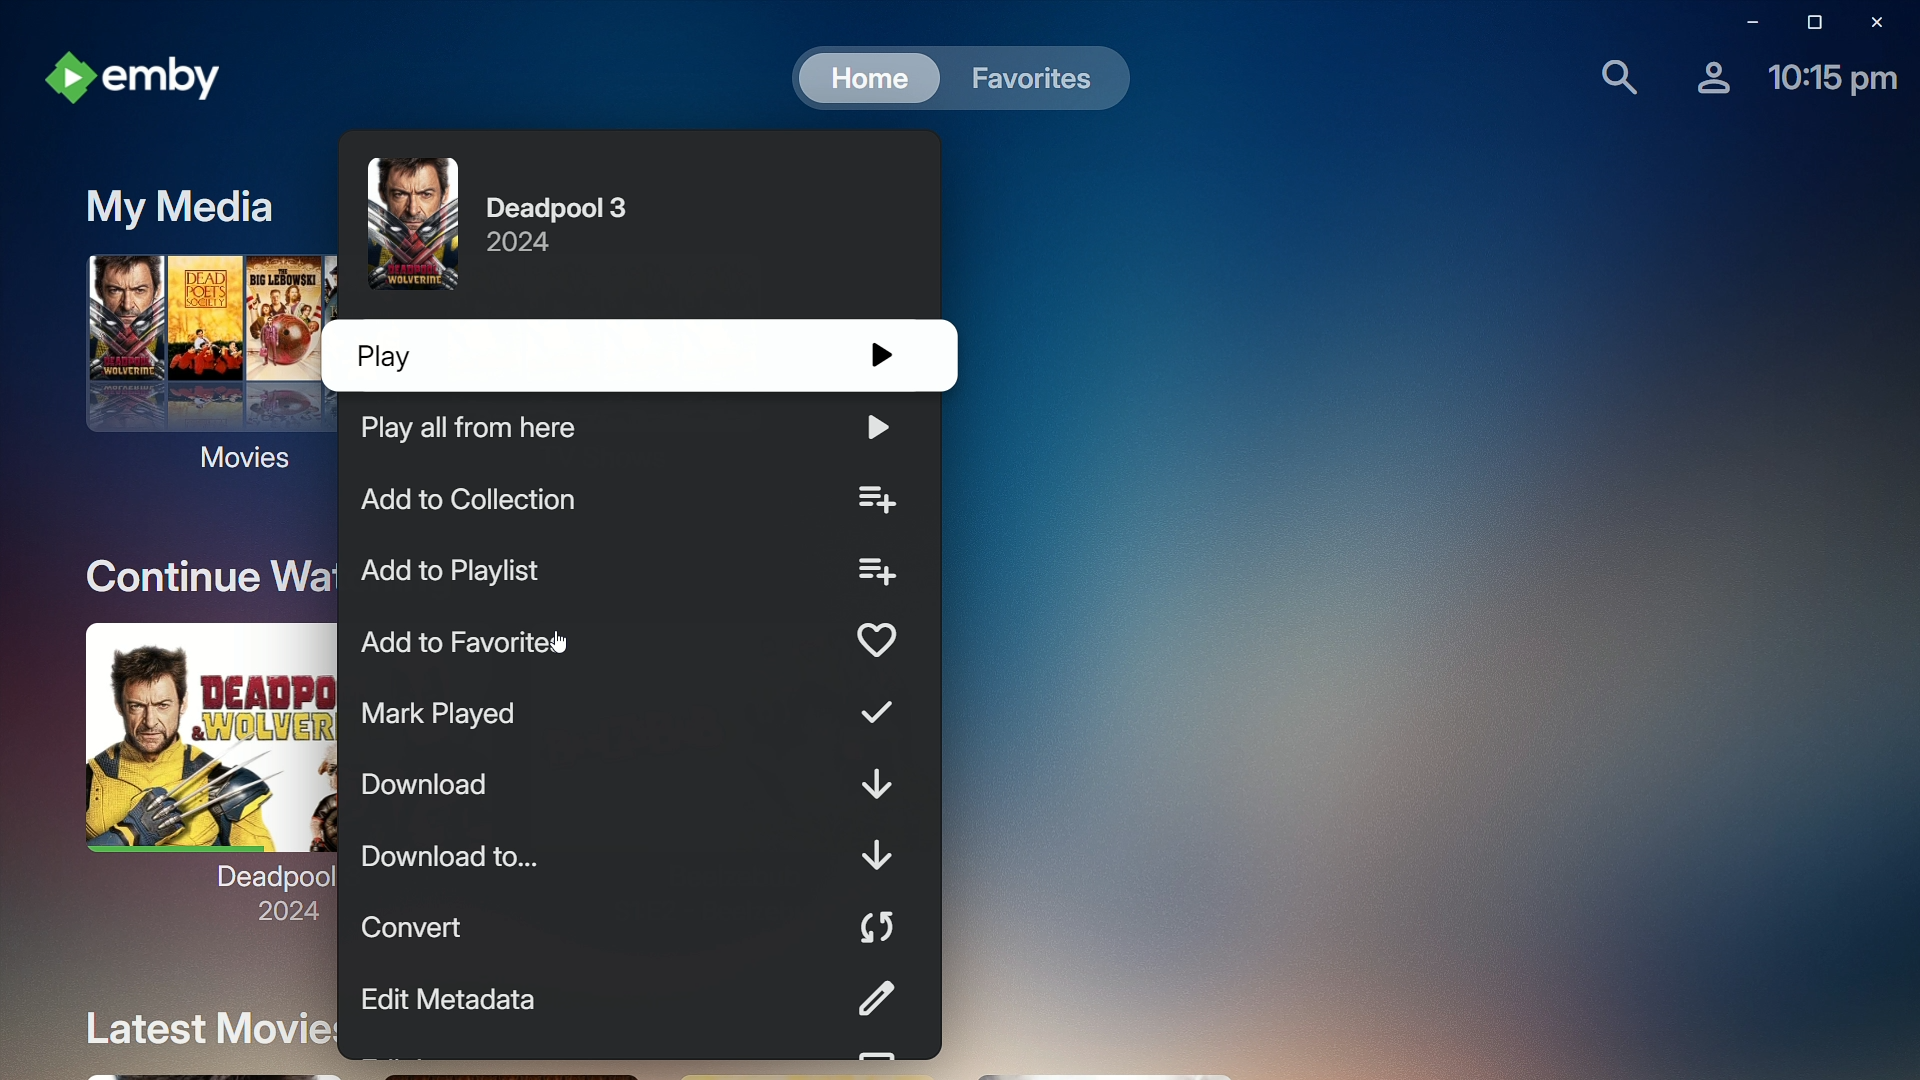 The height and width of the screenshot is (1080, 1920). What do you see at coordinates (631, 647) in the screenshot?
I see `Add to Favorite` at bounding box center [631, 647].